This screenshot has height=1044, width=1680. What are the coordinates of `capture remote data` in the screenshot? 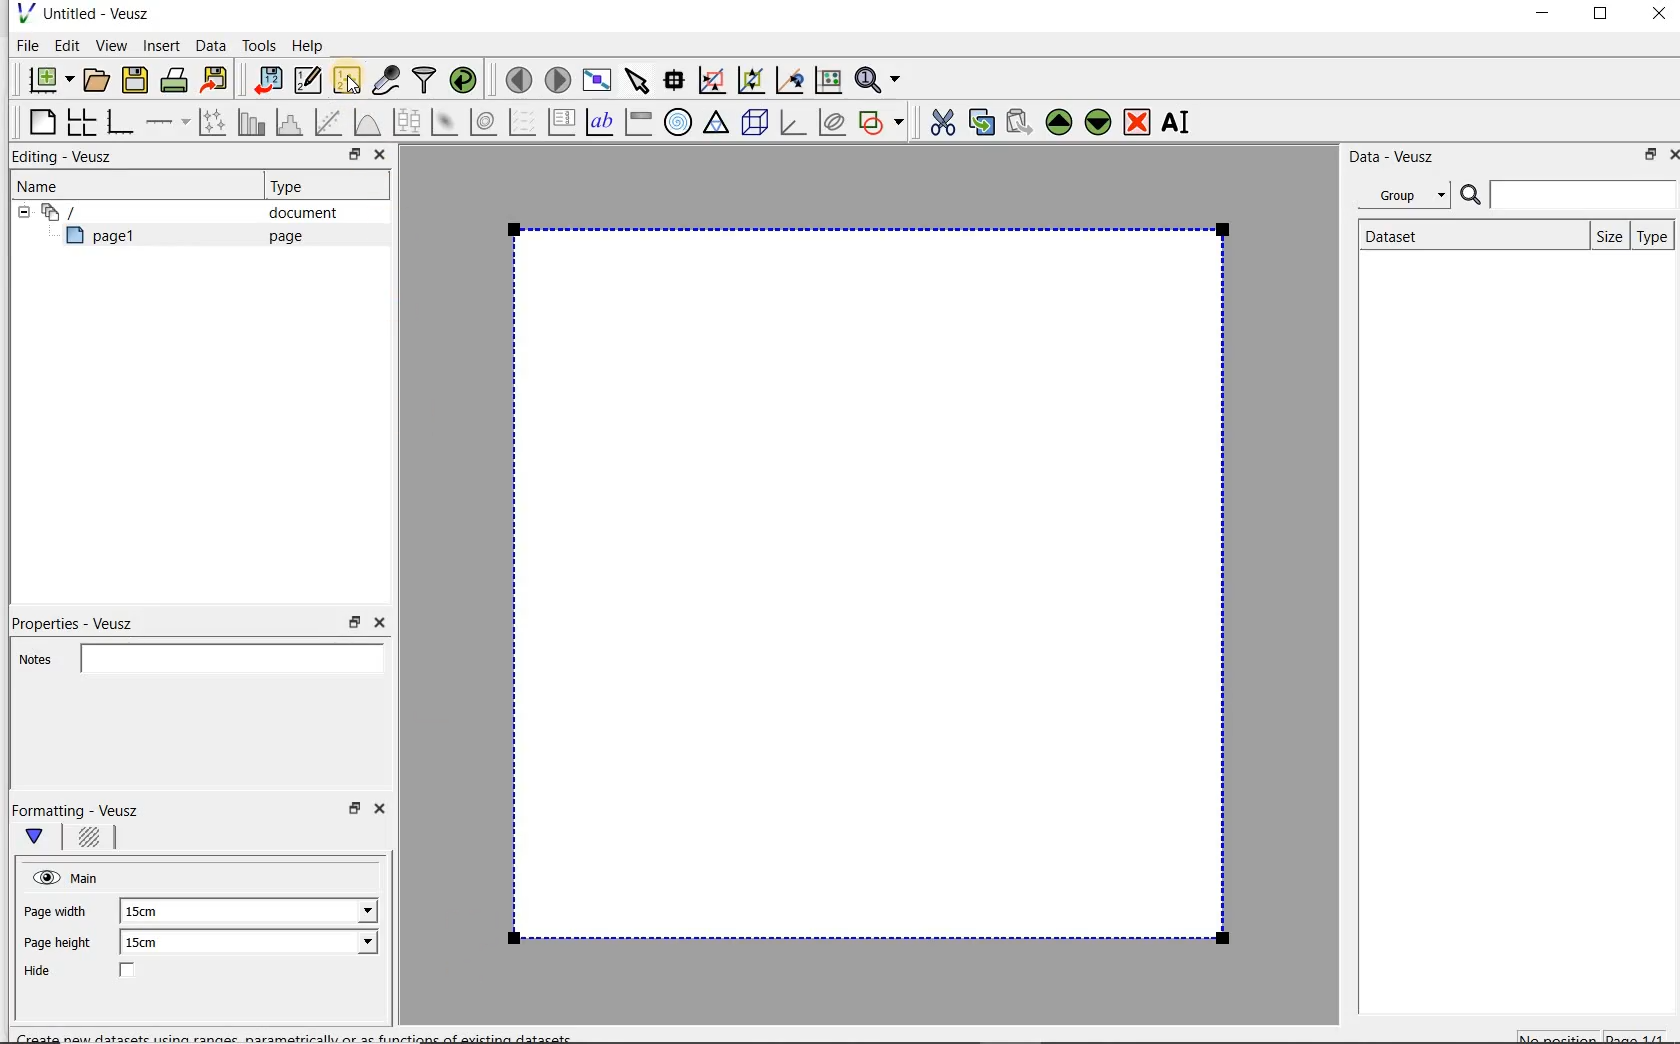 It's located at (387, 83).